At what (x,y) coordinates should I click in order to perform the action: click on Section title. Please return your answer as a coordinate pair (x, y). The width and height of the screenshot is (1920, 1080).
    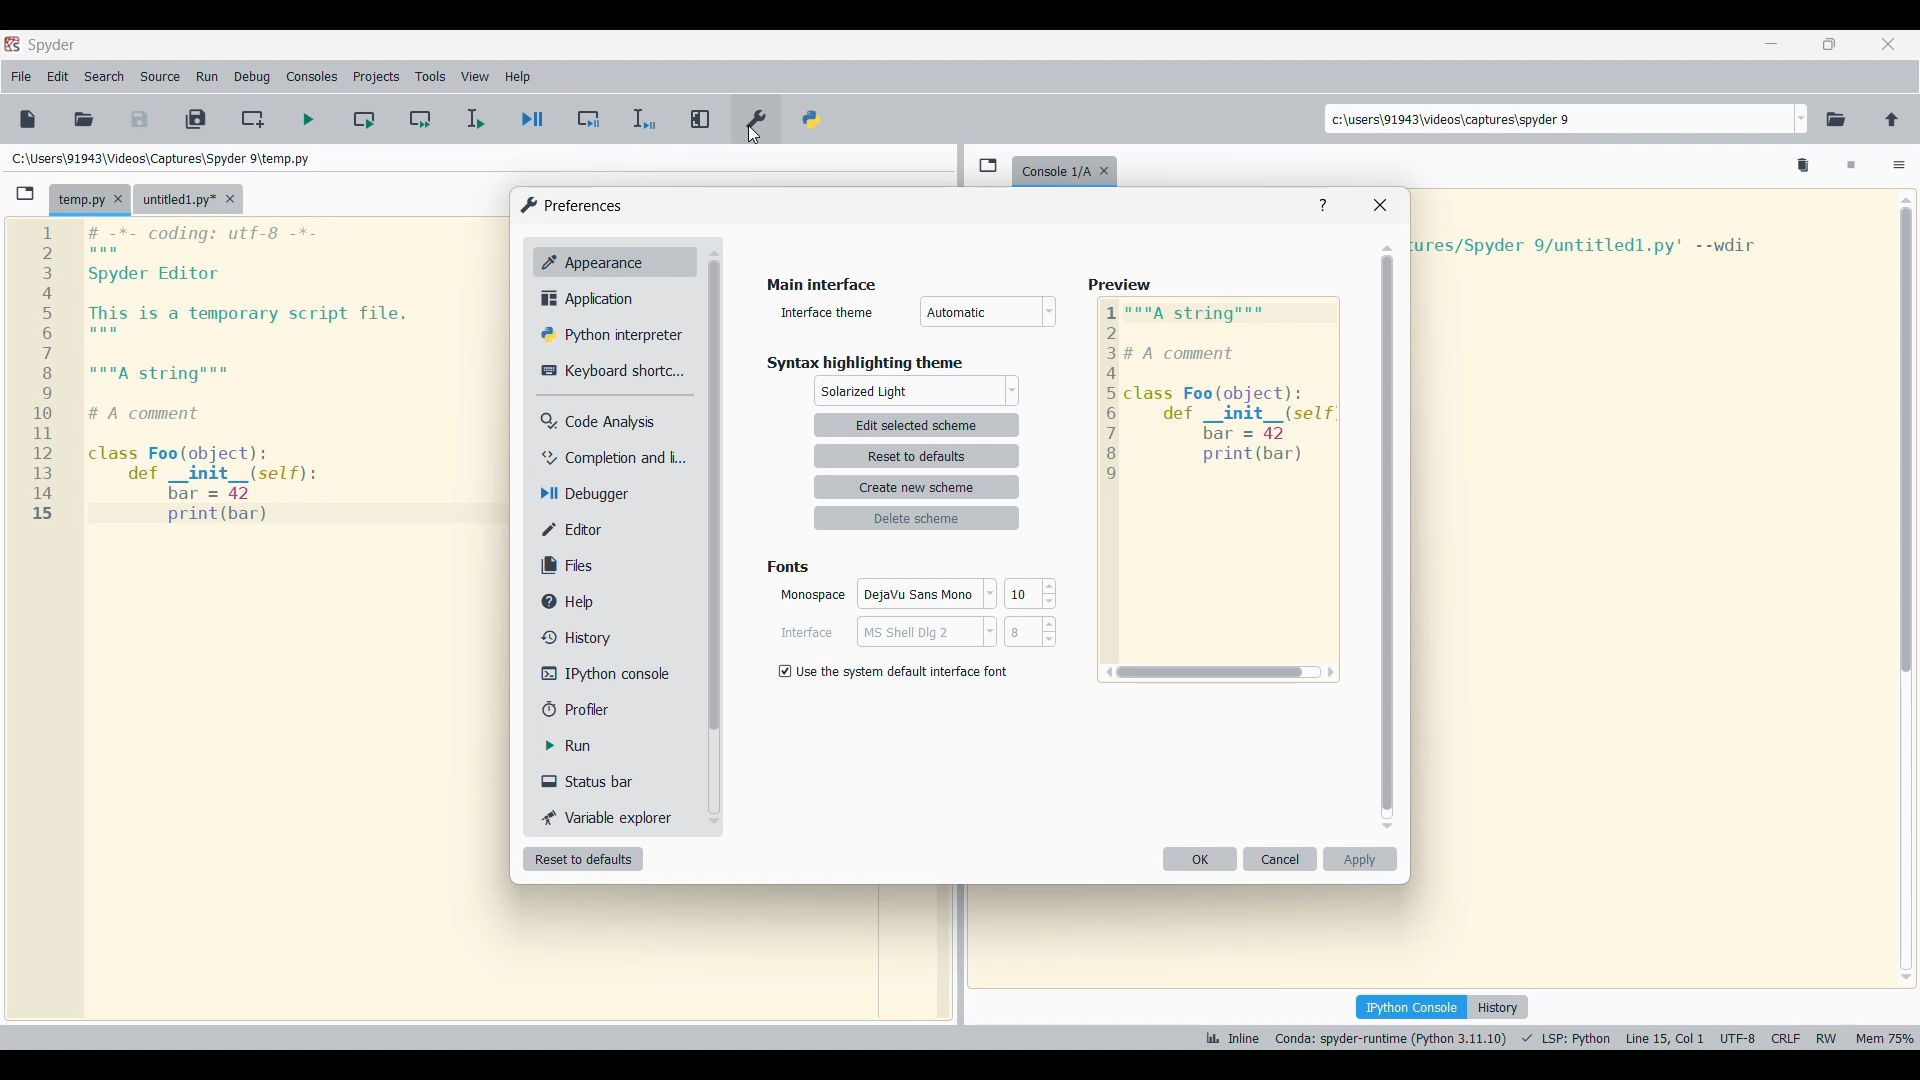
    Looking at the image, I should click on (824, 284).